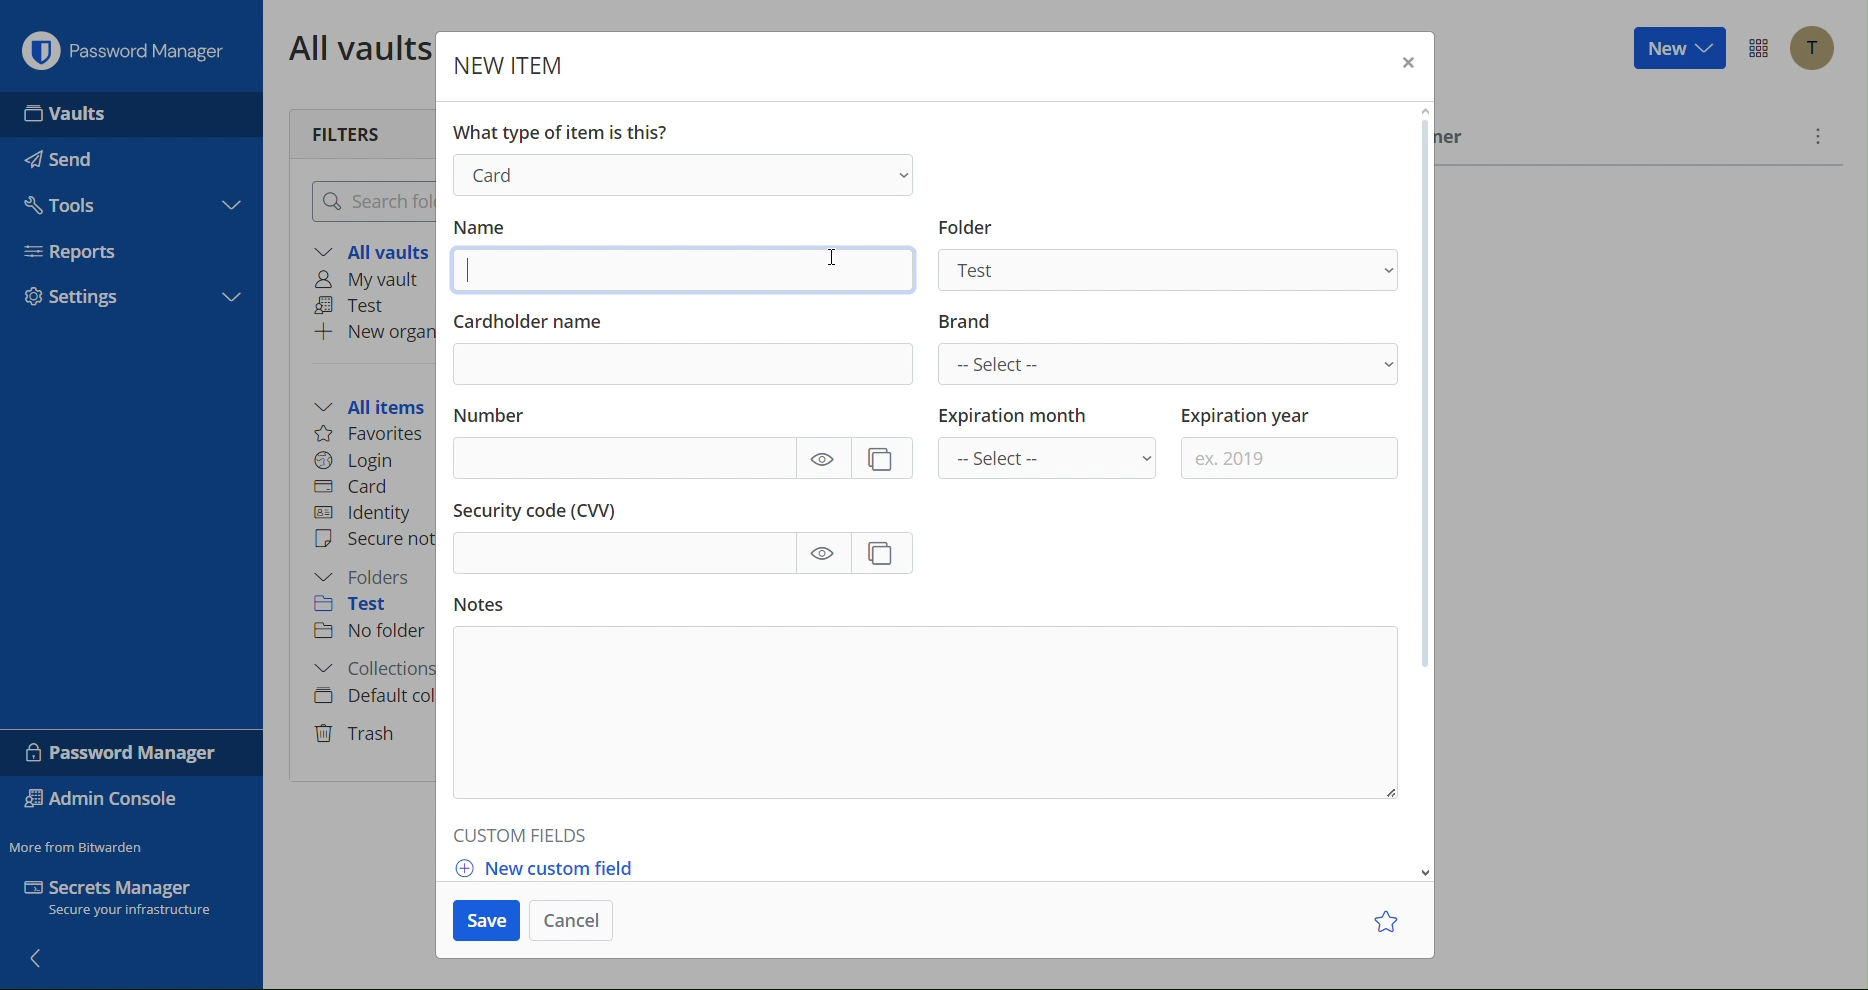  I want to click on Options, so click(1756, 46).